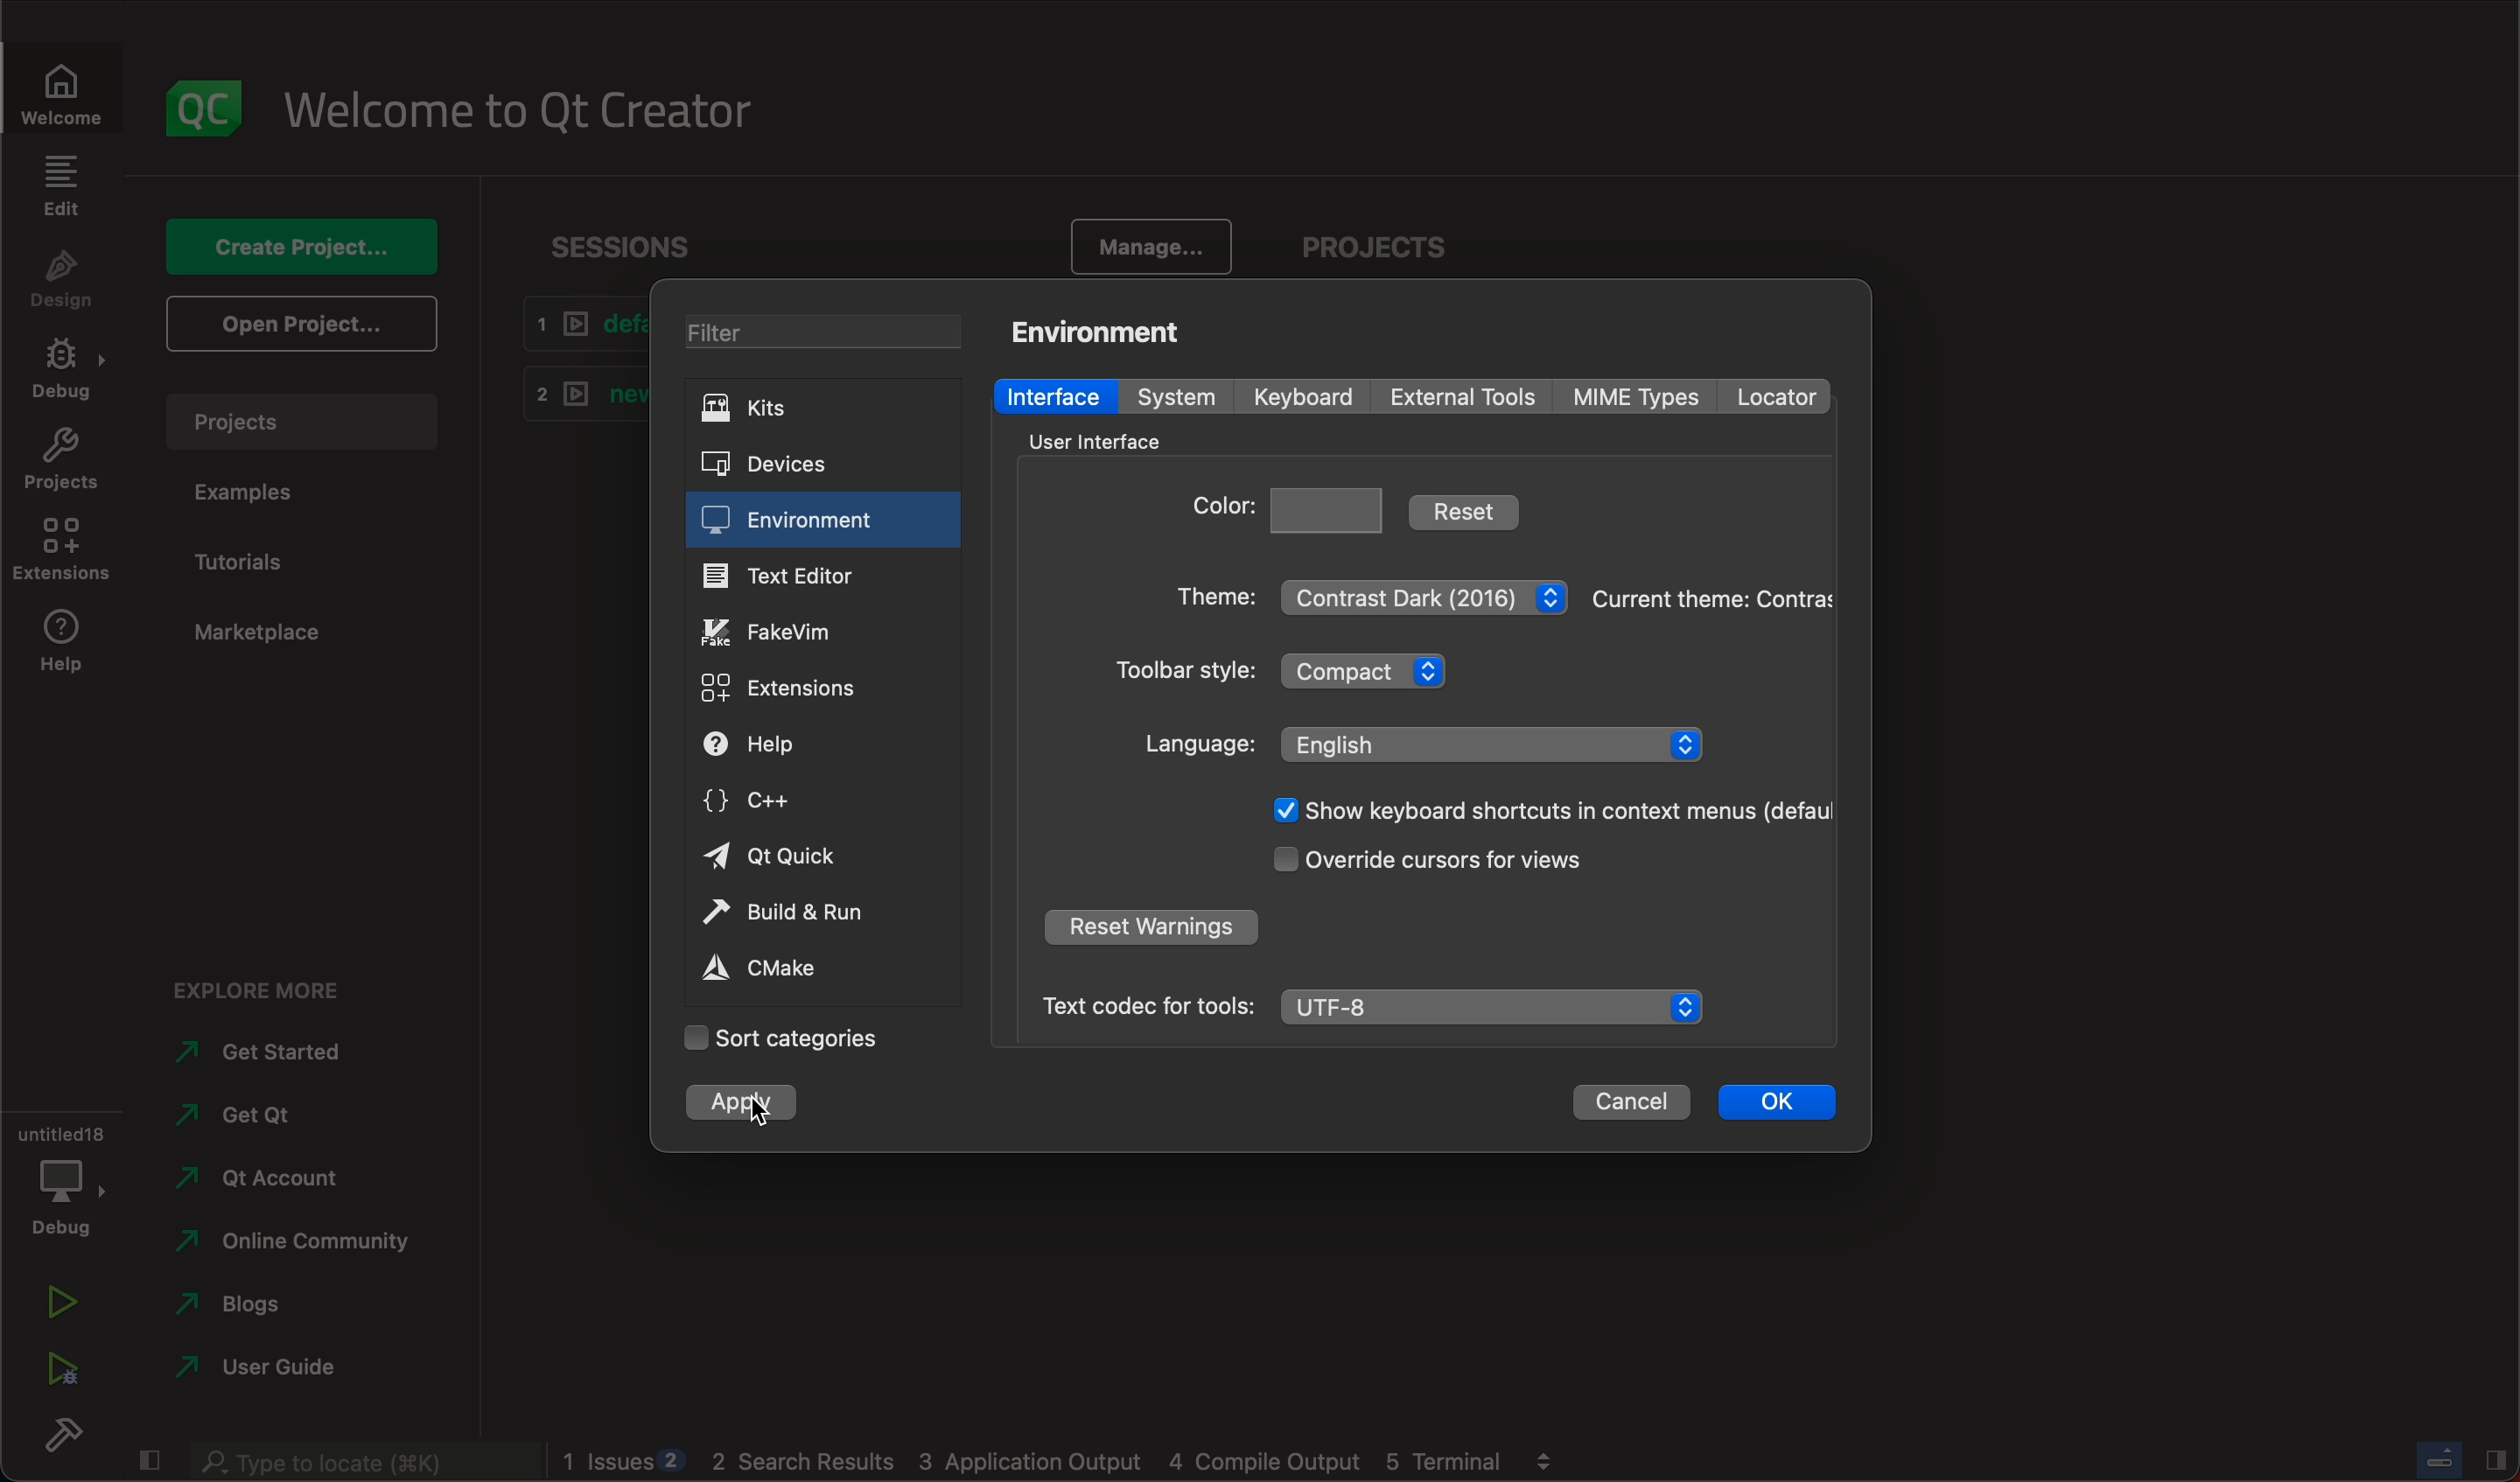  Describe the element at coordinates (62, 283) in the screenshot. I see `design` at that location.